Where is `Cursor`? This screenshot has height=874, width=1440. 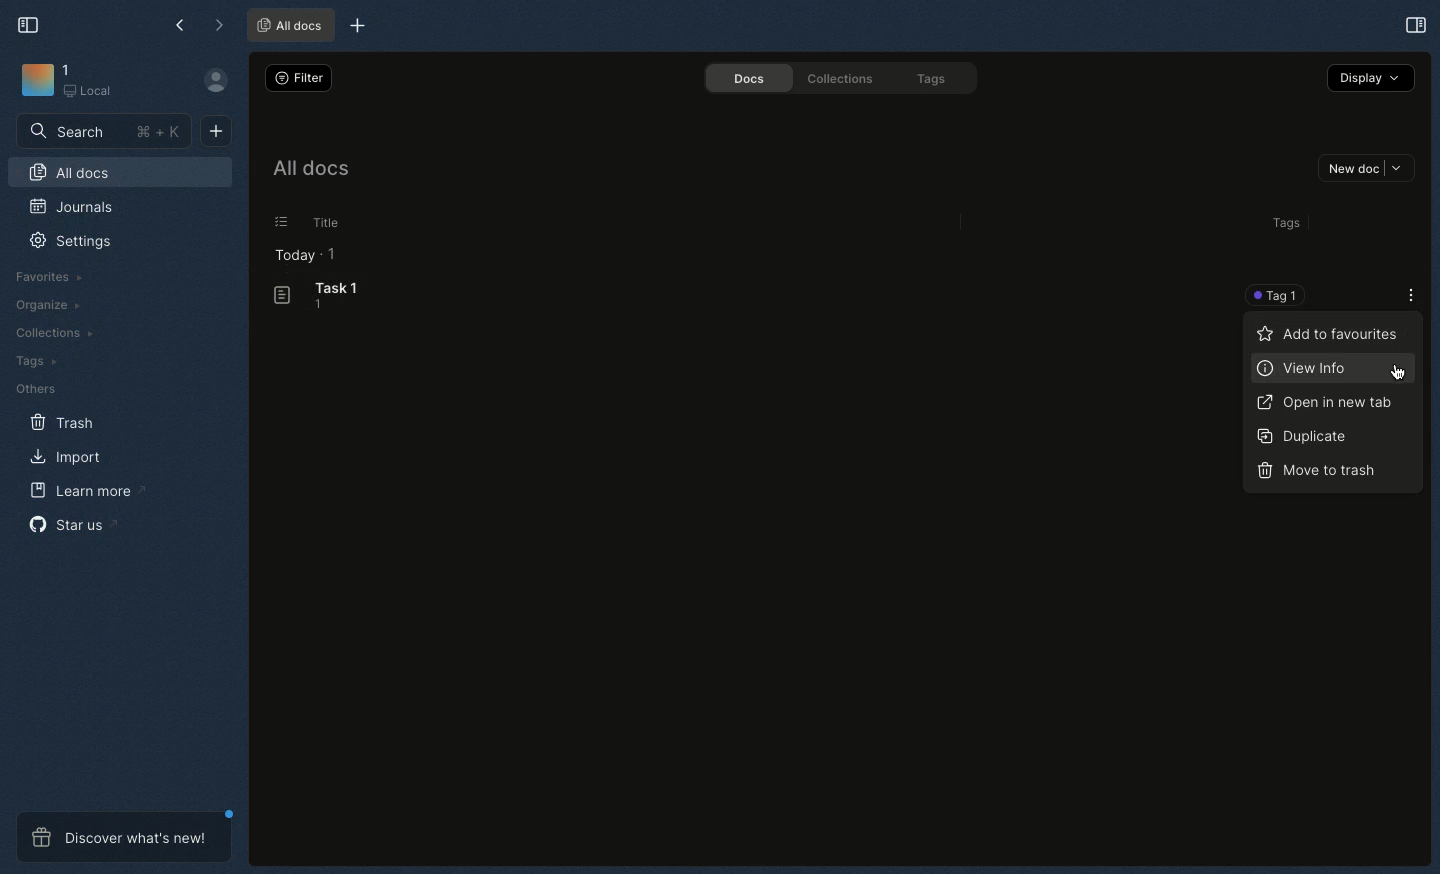 Cursor is located at coordinates (1396, 372).